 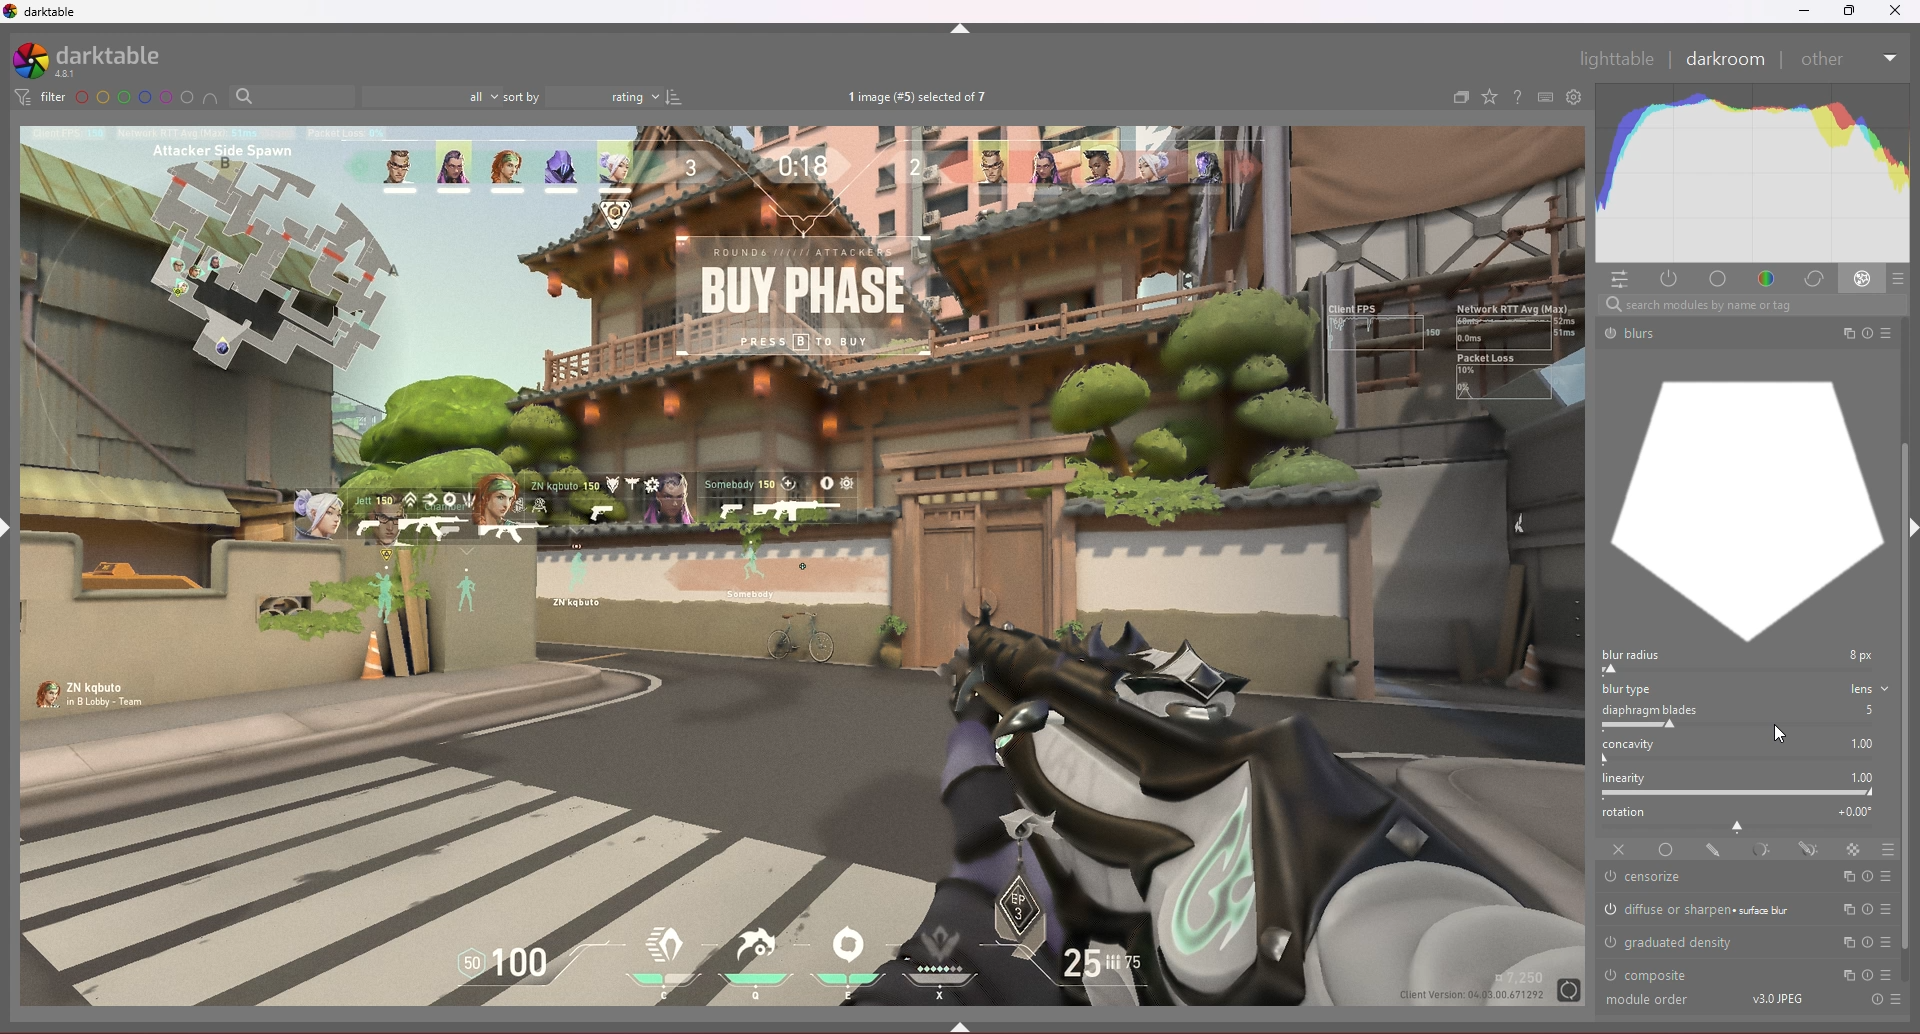 What do you see at coordinates (1546, 97) in the screenshot?
I see `keyboard shortcut` at bounding box center [1546, 97].